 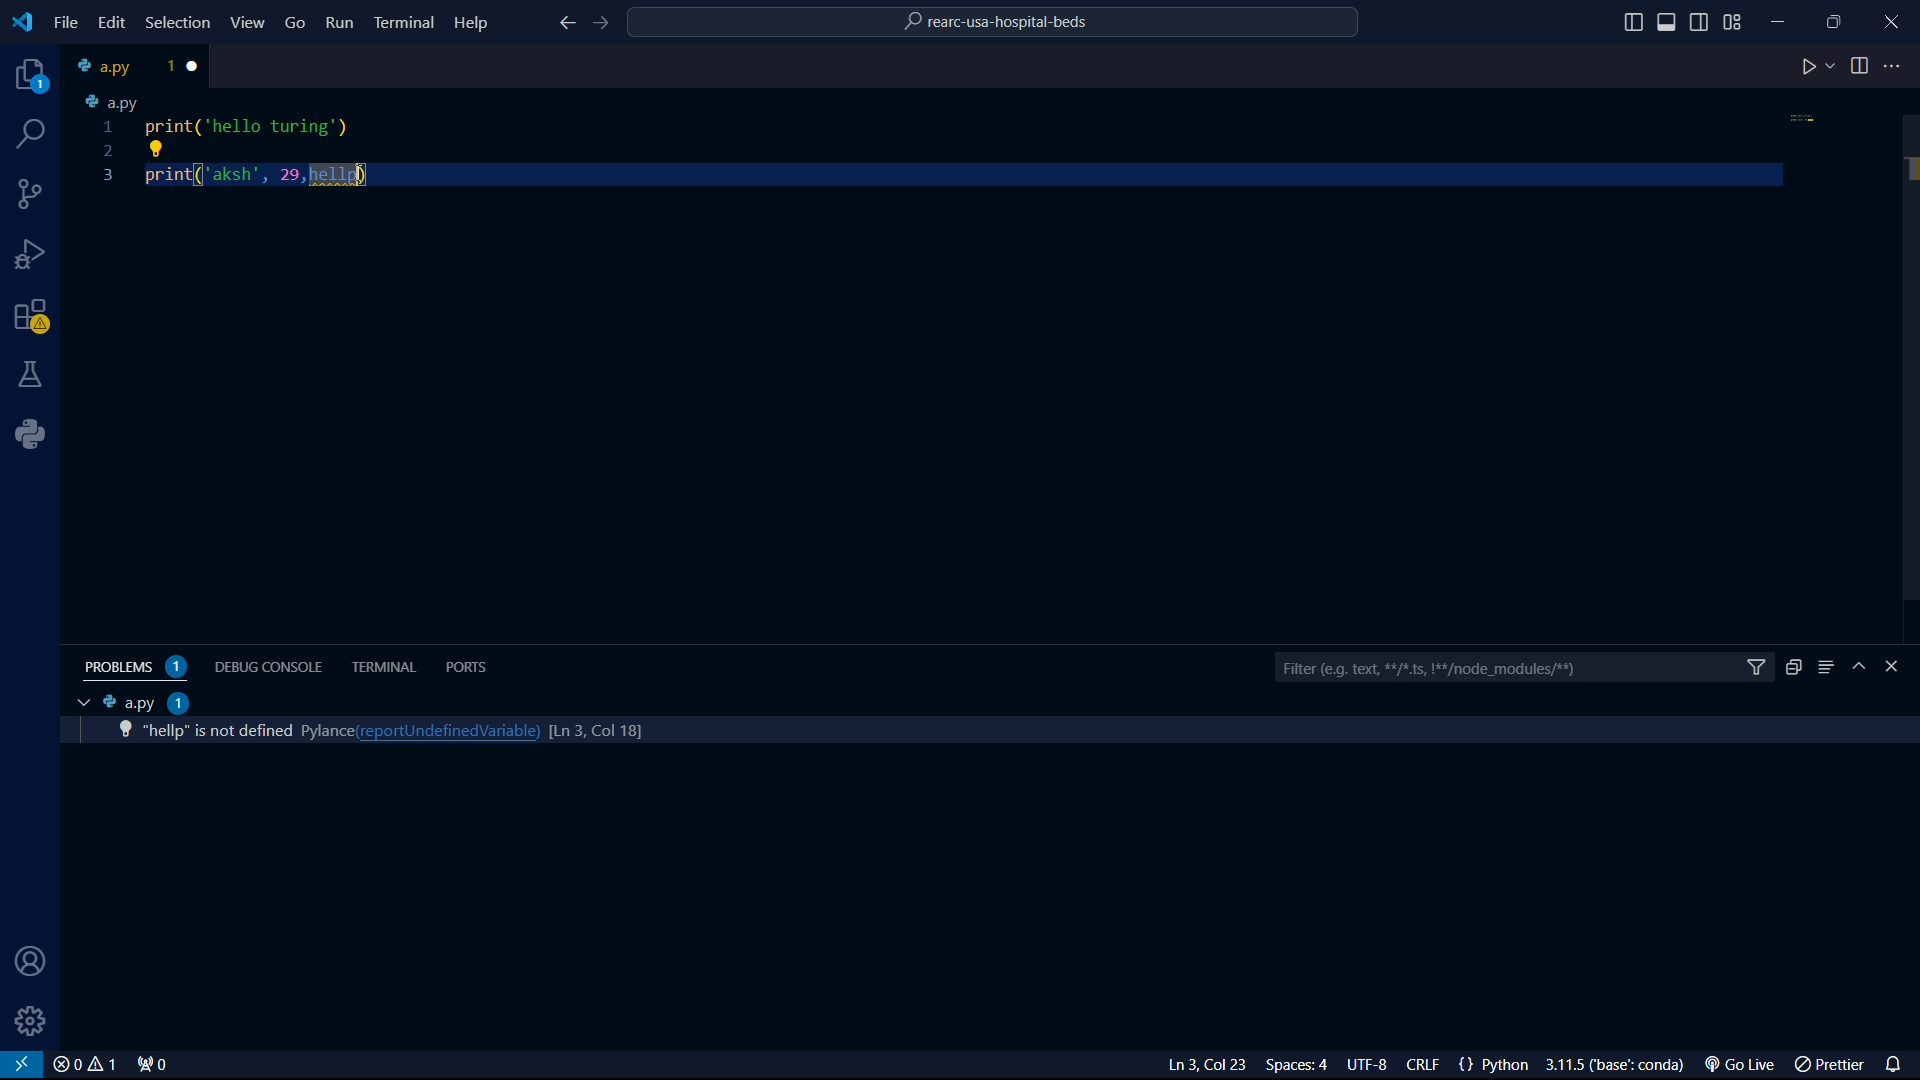 What do you see at coordinates (586, 728) in the screenshot?
I see `line count` at bounding box center [586, 728].